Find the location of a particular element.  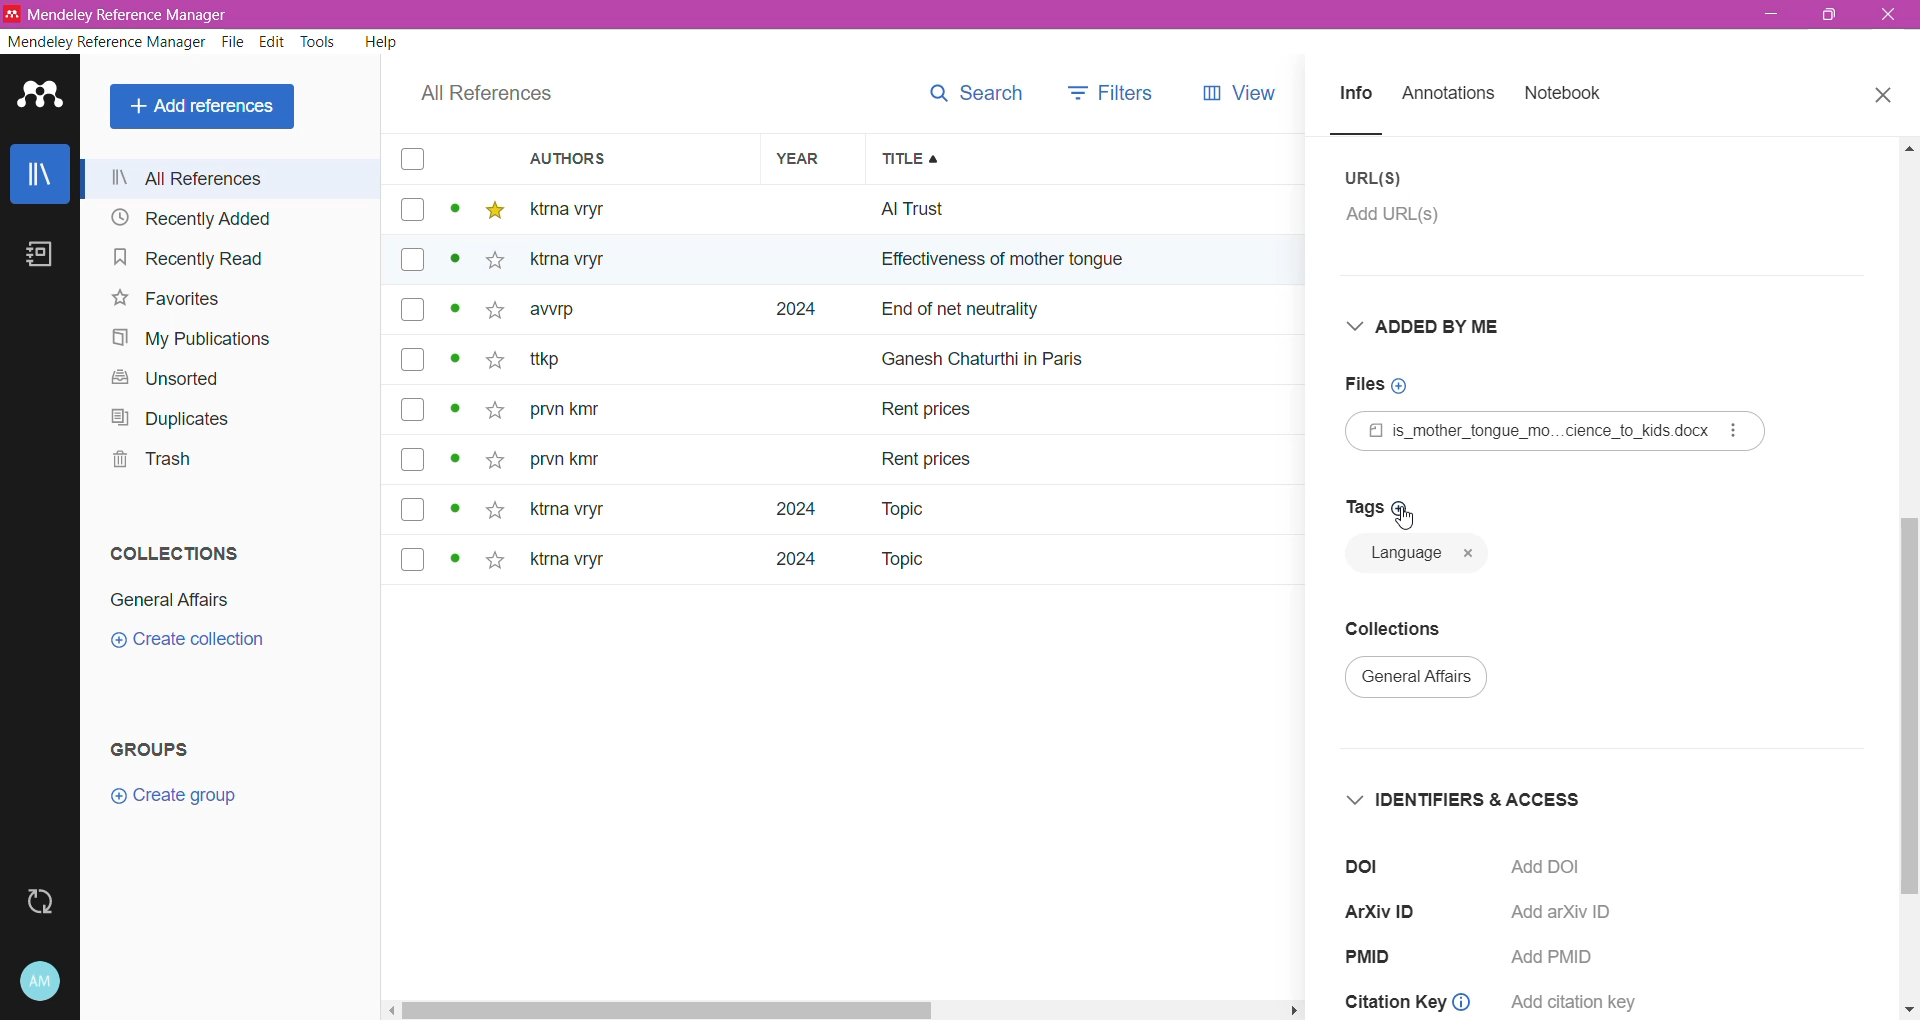

Citation Key is located at coordinates (1412, 995).